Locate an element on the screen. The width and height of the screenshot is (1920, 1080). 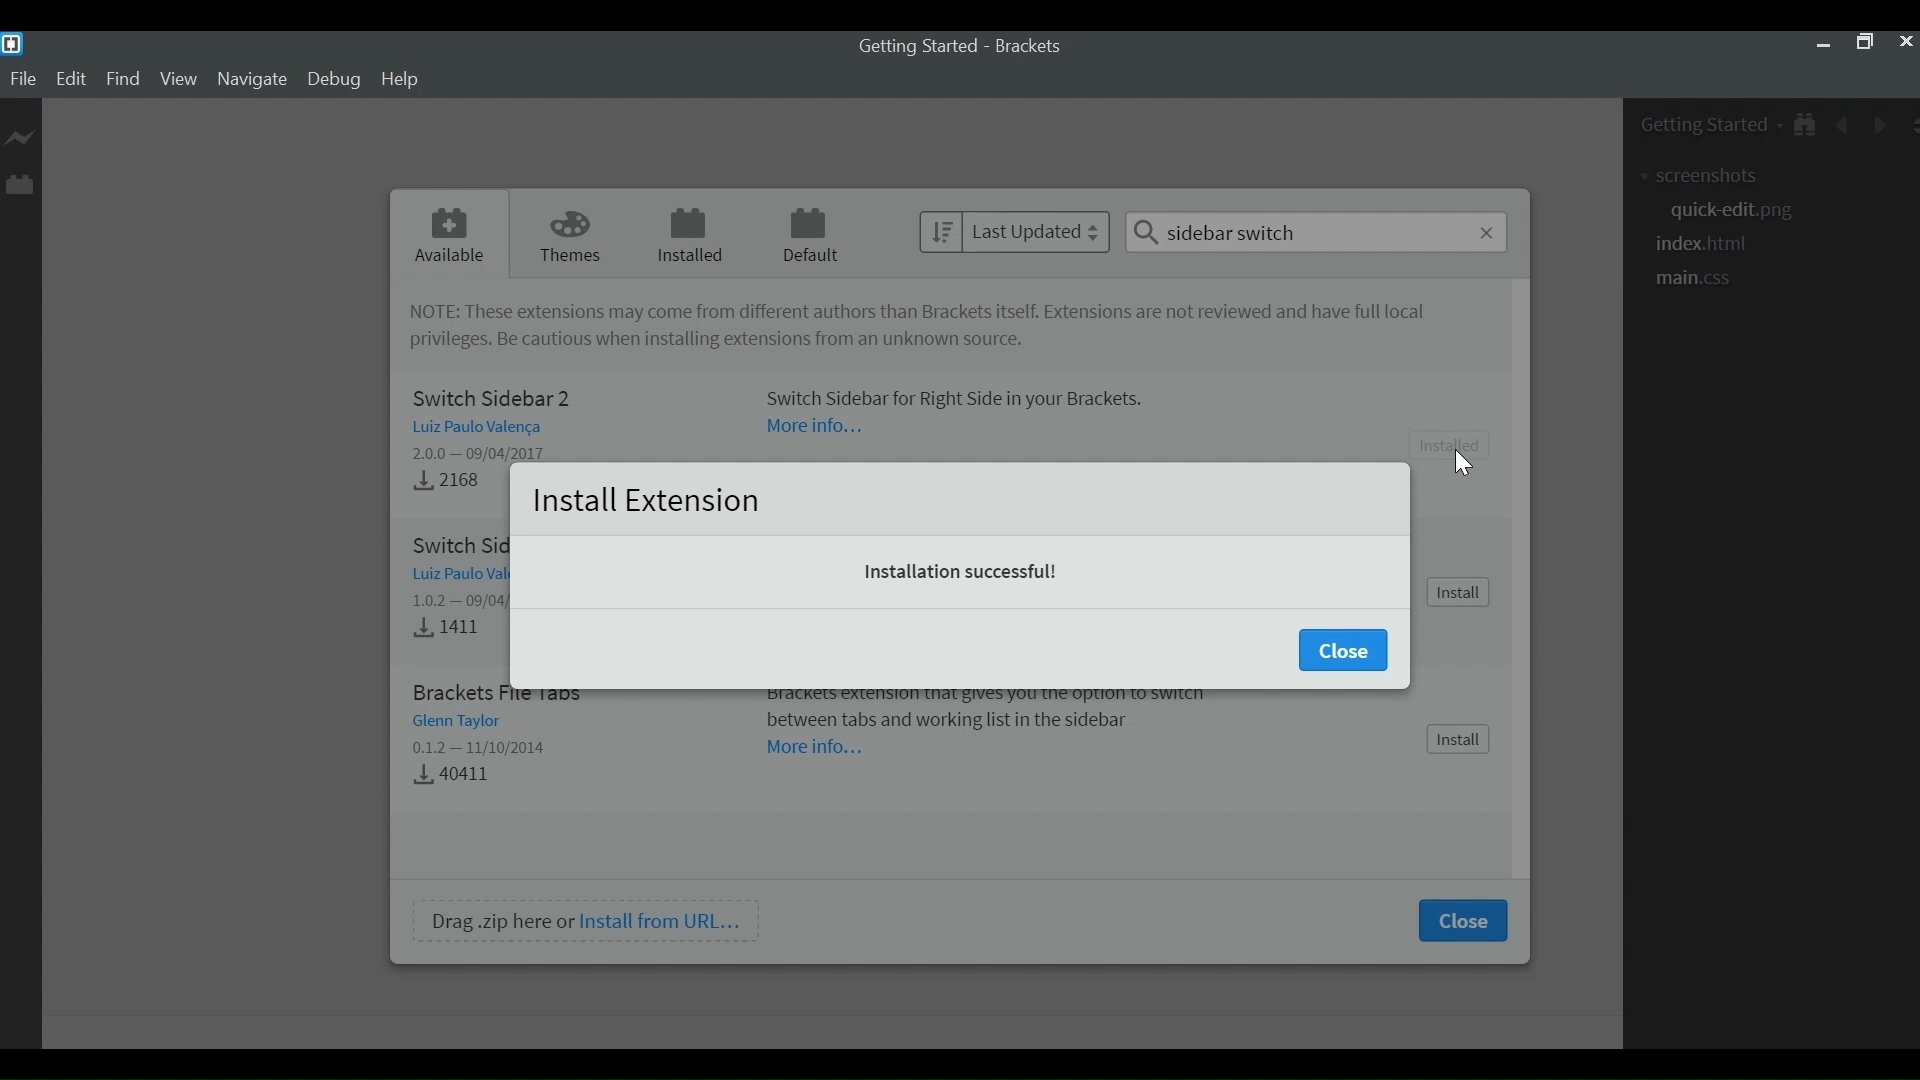
Glenn Taylor is located at coordinates (465, 721).